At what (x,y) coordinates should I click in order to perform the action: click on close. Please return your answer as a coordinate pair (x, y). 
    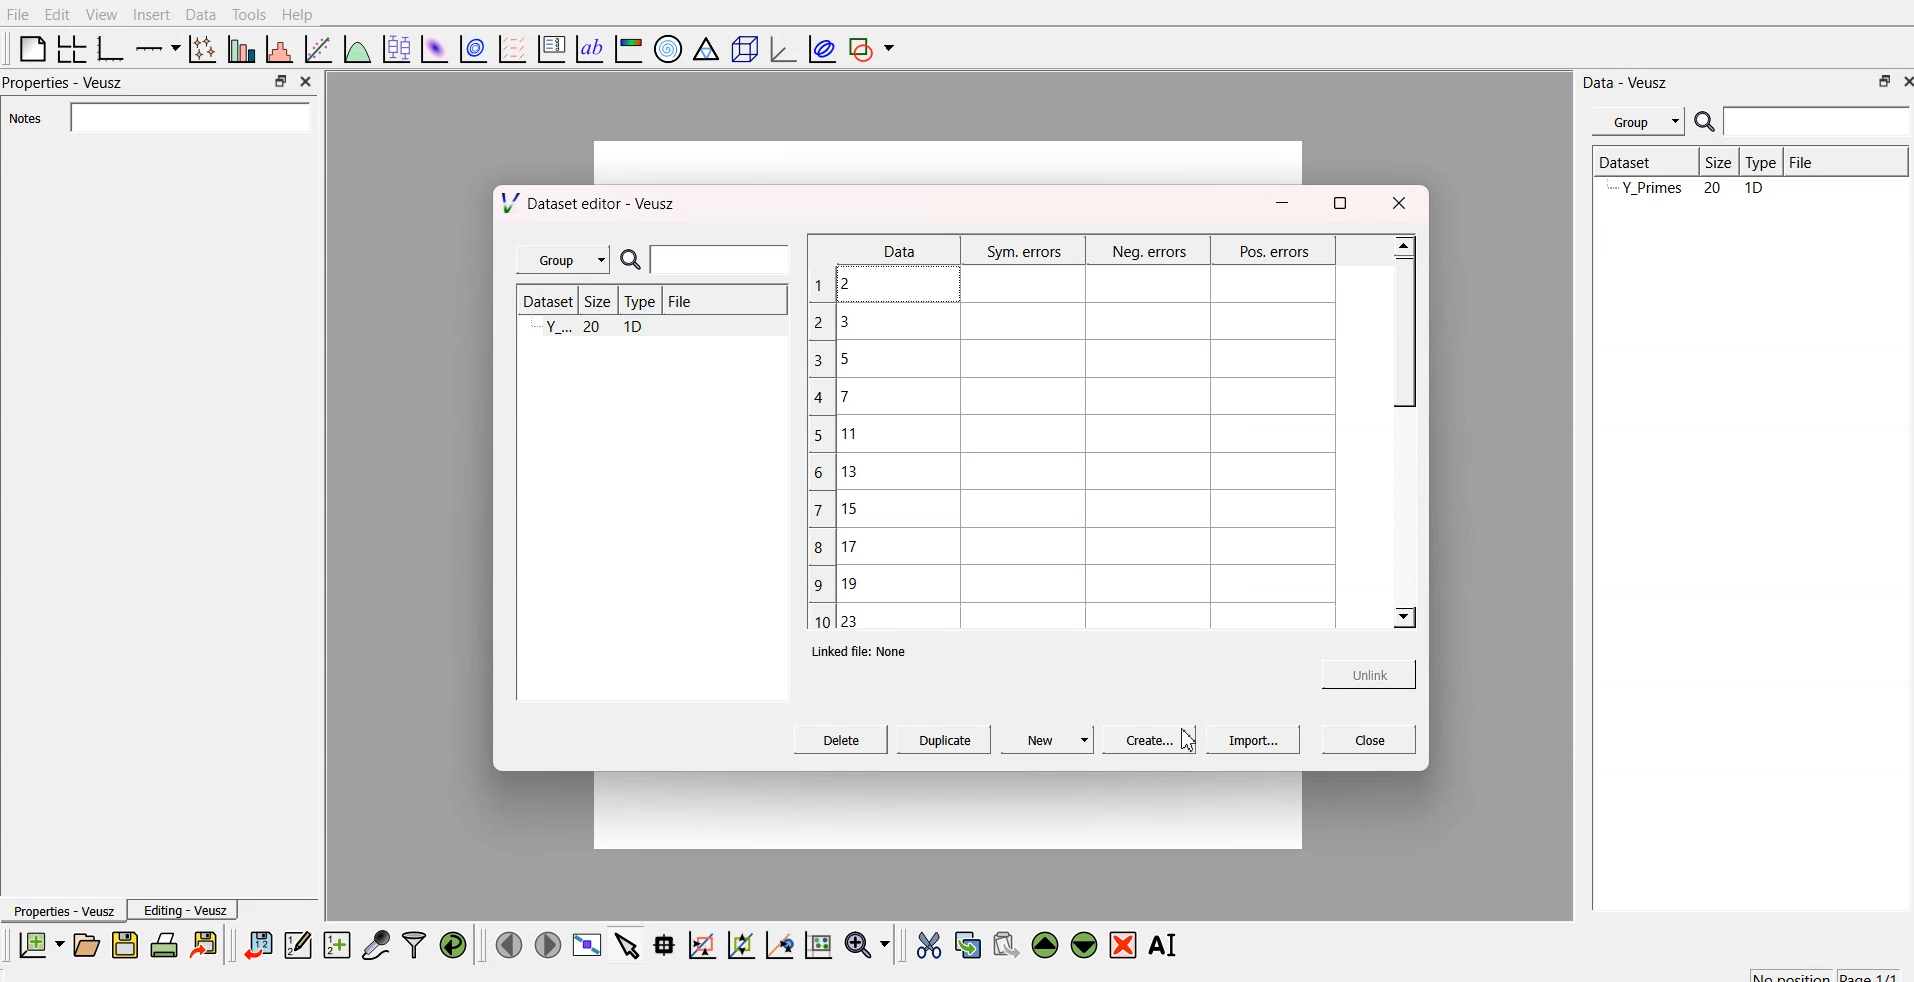
    Looking at the image, I should click on (1902, 83).